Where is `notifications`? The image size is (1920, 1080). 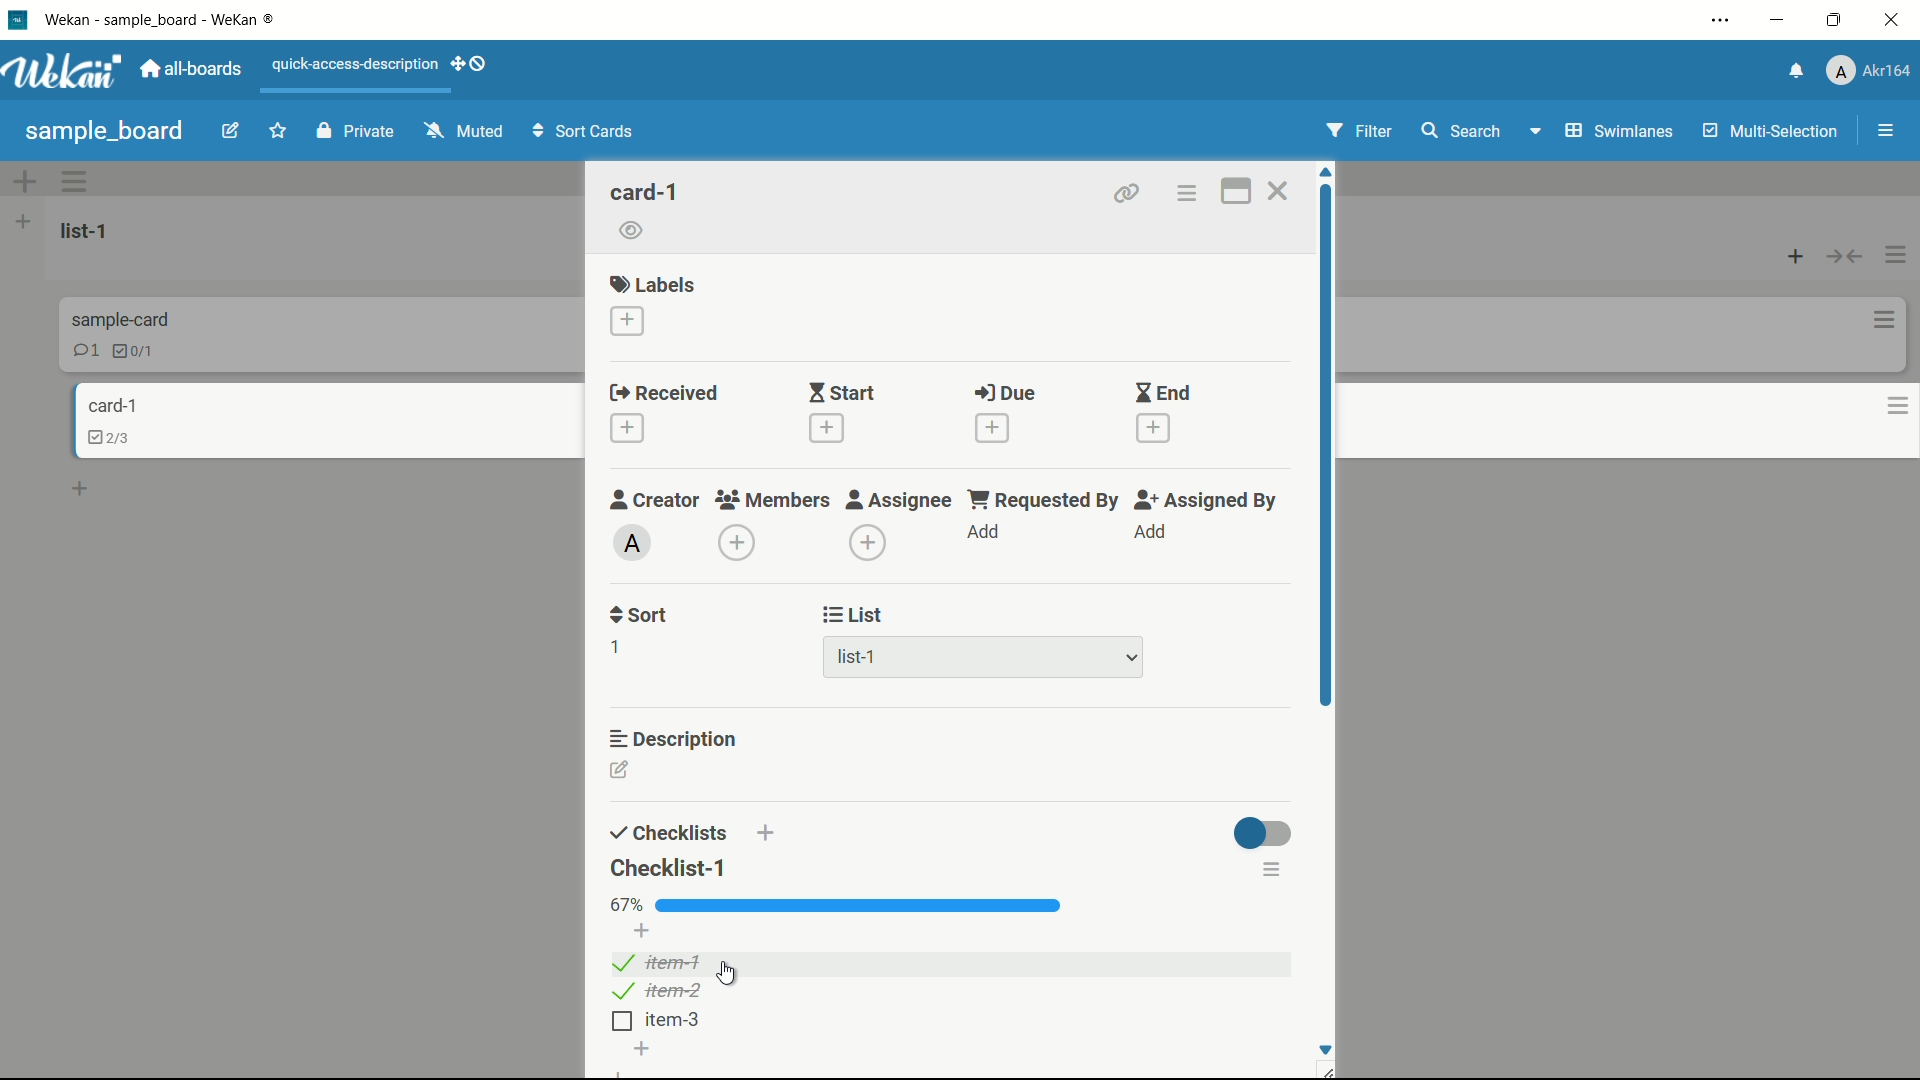
notifications is located at coordinates (1790, 72).